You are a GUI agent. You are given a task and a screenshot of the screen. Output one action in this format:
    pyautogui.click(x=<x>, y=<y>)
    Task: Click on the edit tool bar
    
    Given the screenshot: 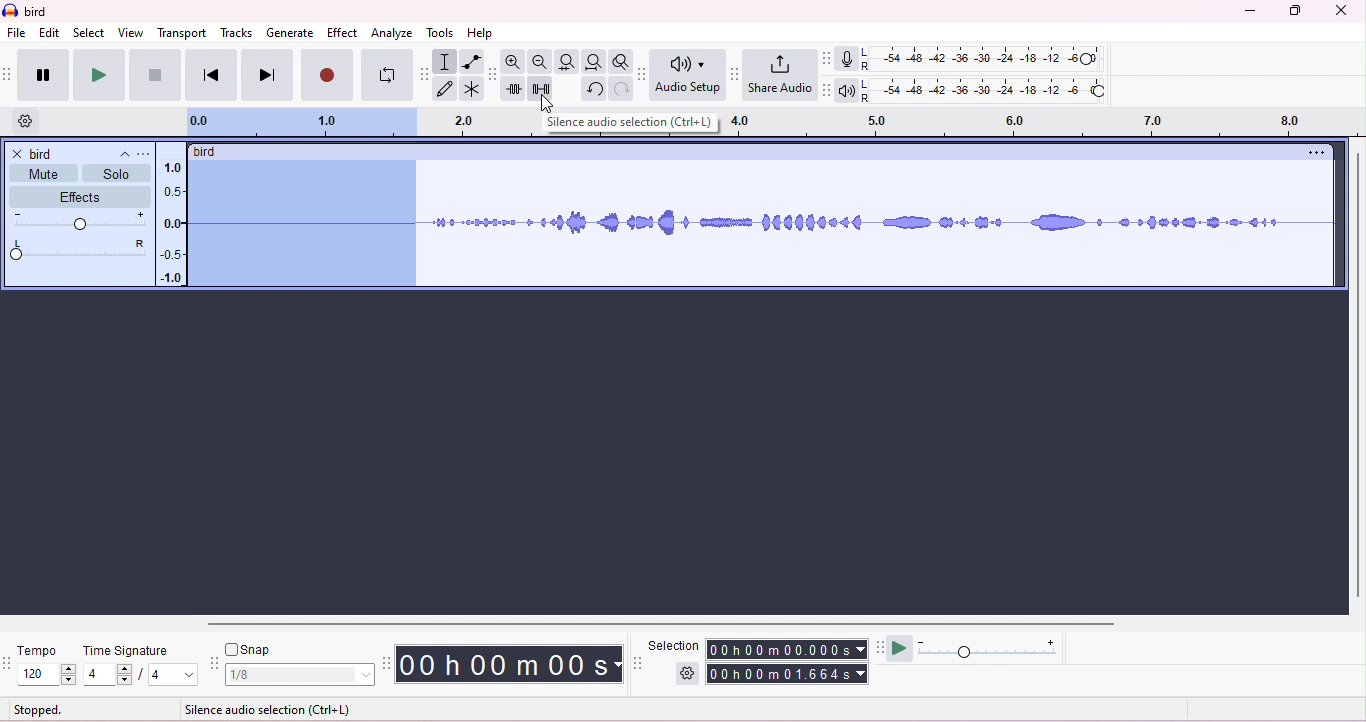 What is the action you would take?
    pyautogui.click(x=493, y=75)
    